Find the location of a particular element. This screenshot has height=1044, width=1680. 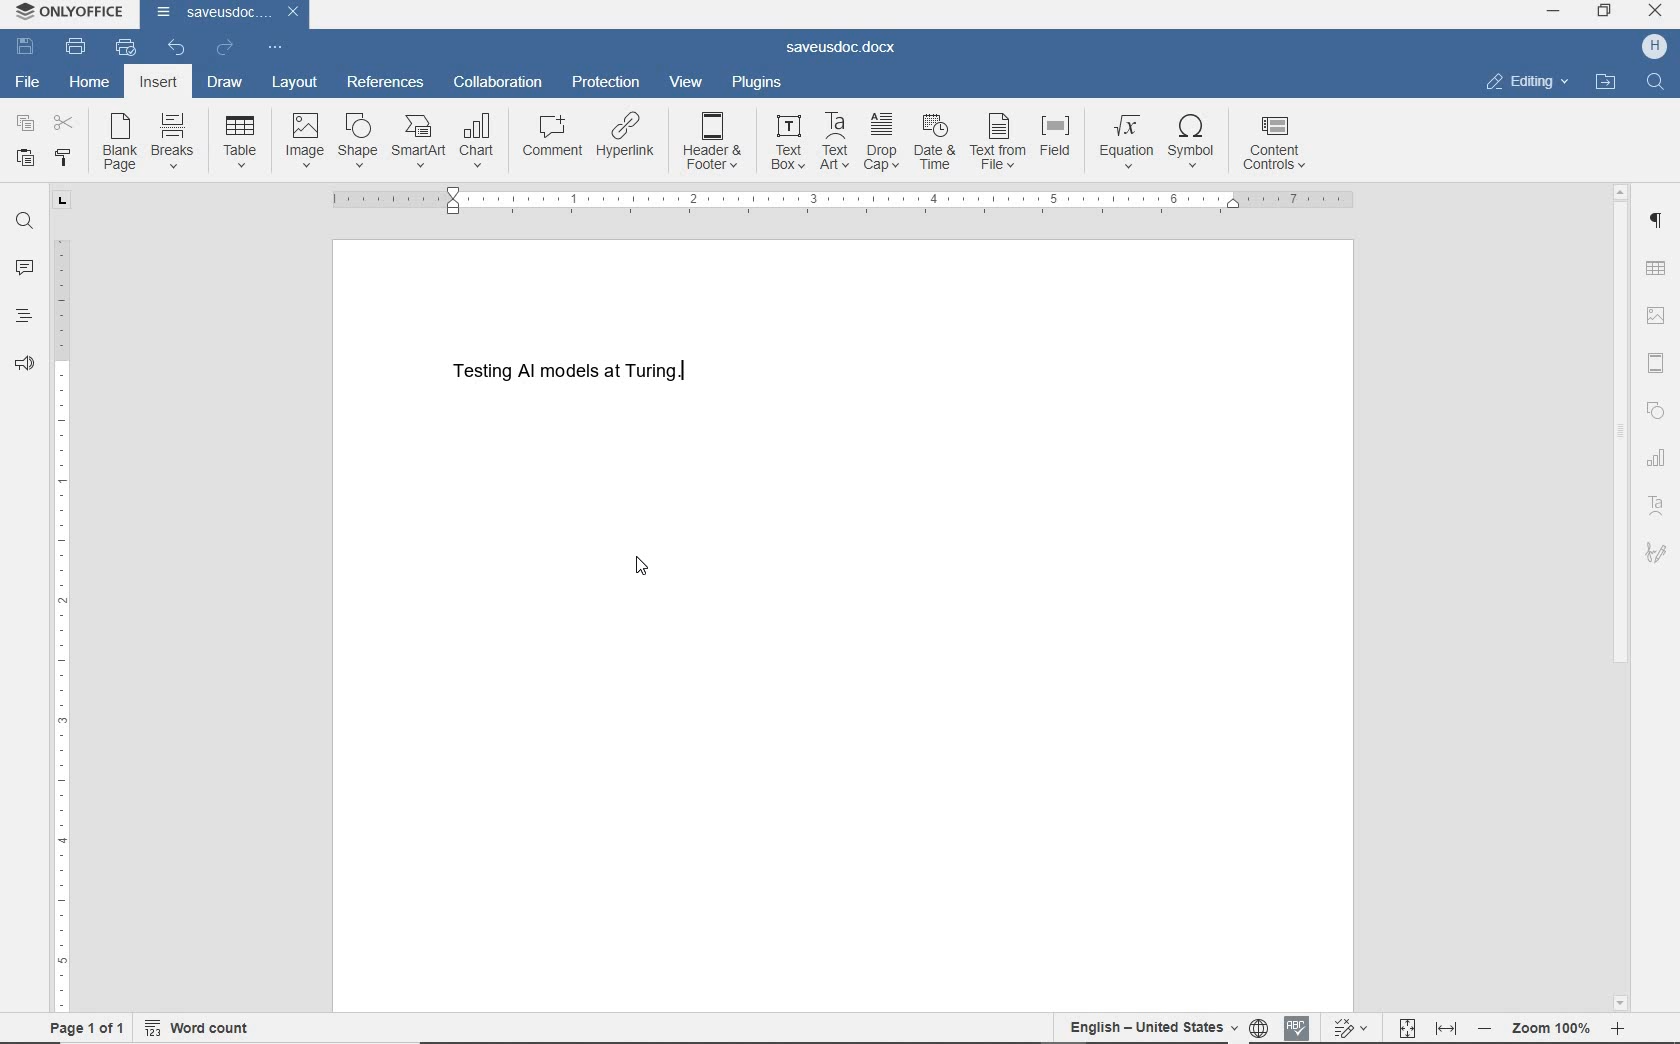

redo is located at coordinates (222, 50).